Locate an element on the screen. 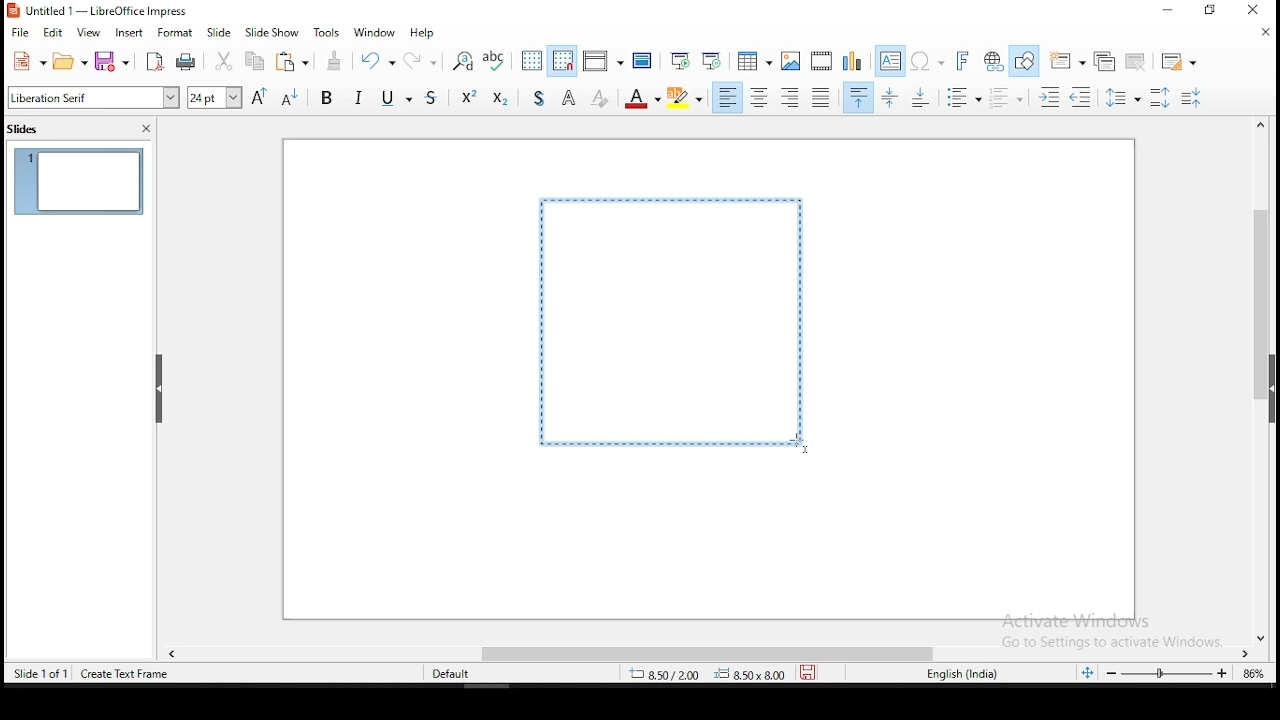 This screenshot has width=1280, height=720. copy is located at coordinates (256, 62).